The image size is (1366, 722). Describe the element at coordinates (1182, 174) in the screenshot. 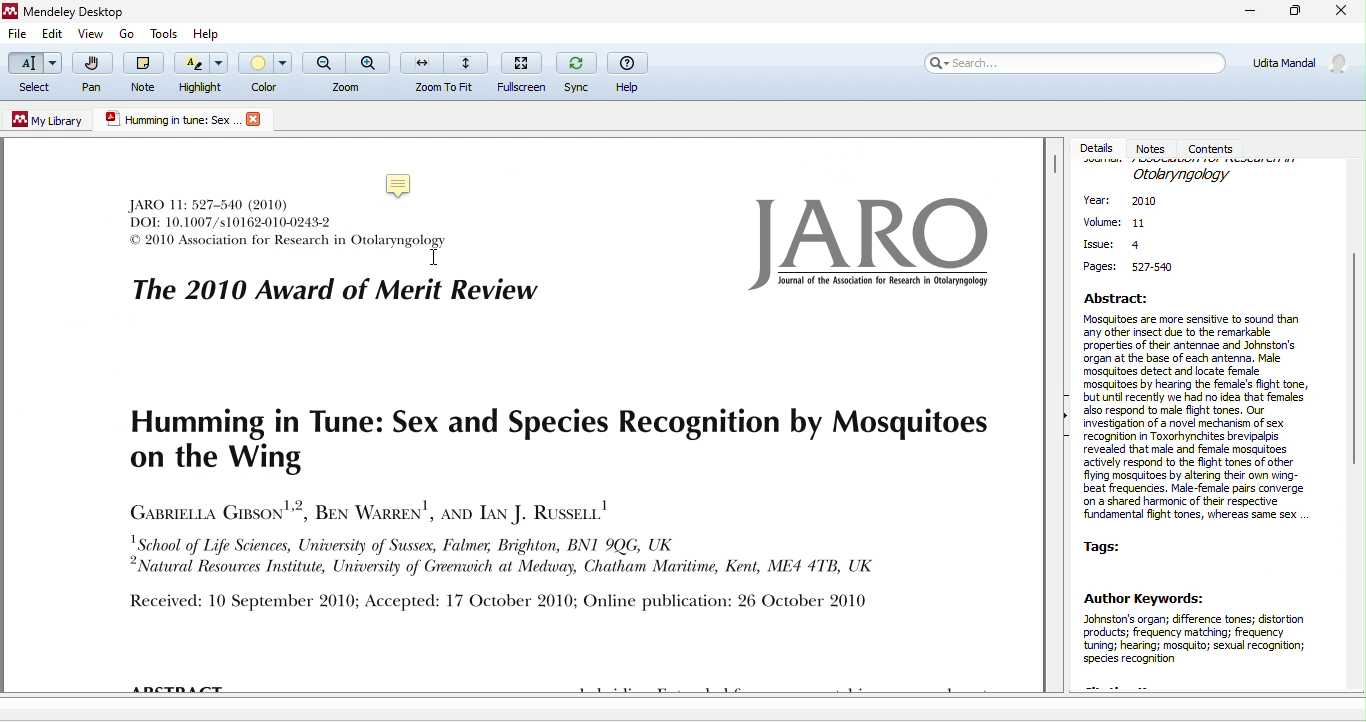

I see `journal name` at that location.